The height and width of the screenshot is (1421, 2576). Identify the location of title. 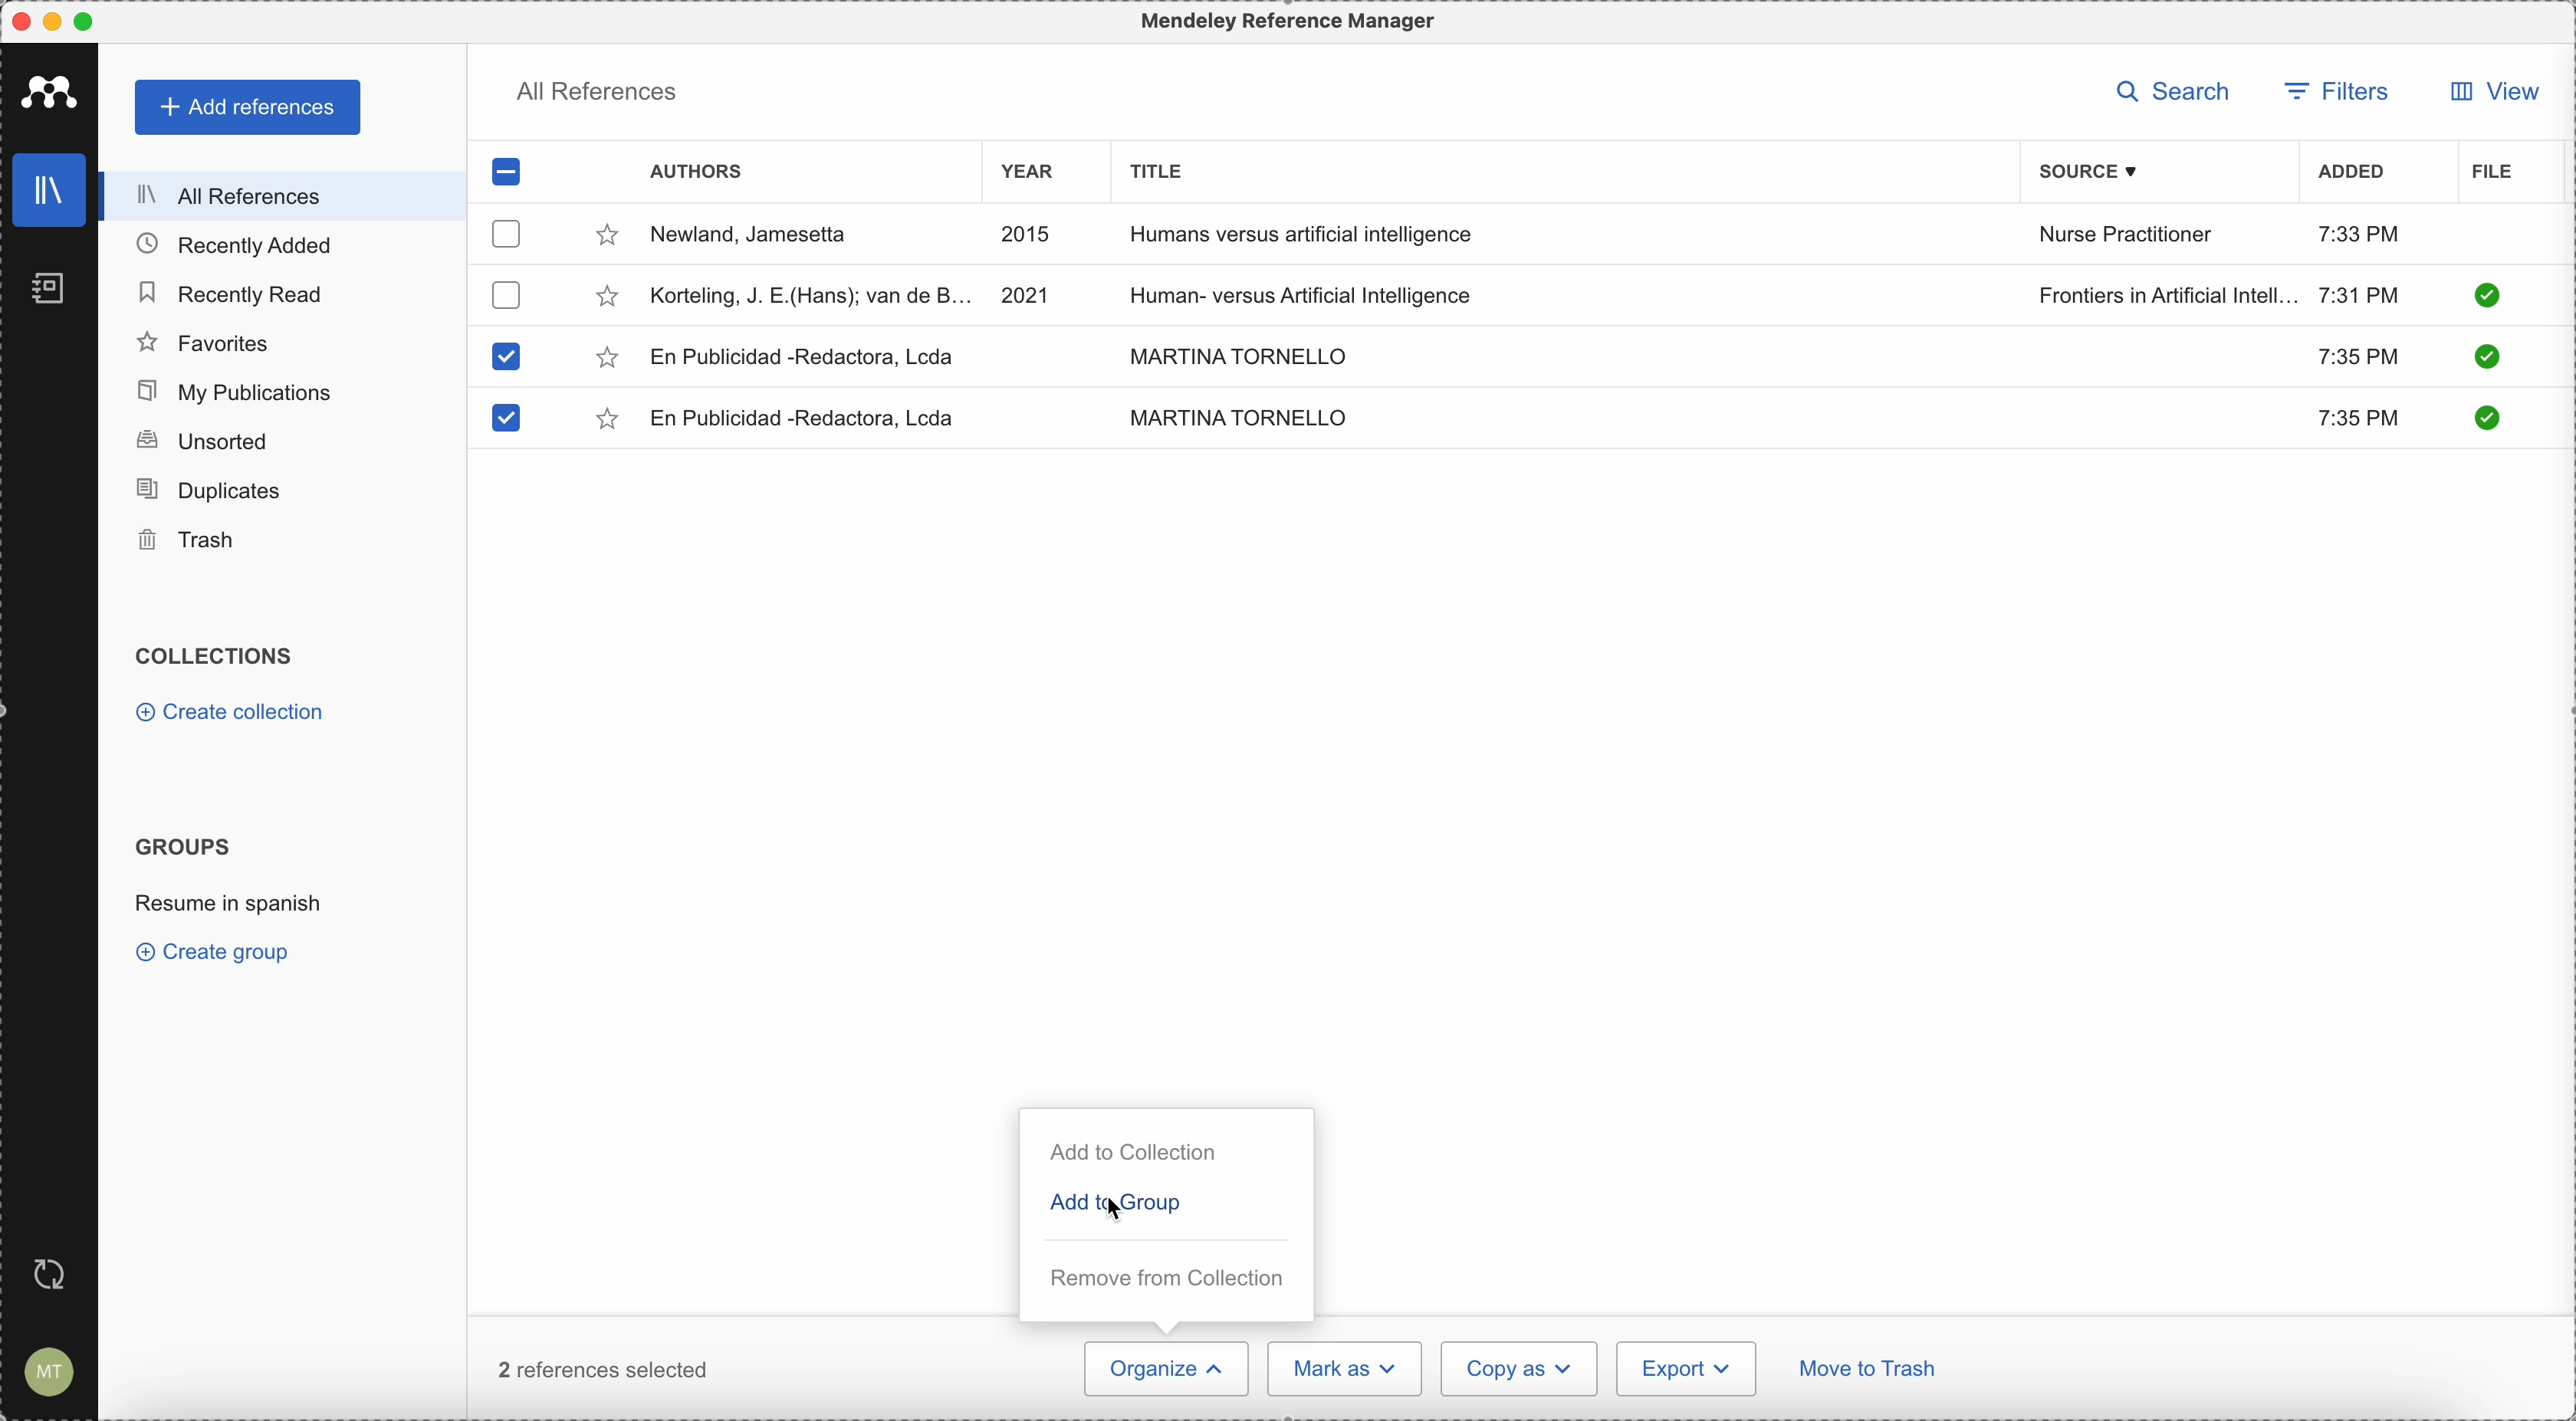
(1151, 169).